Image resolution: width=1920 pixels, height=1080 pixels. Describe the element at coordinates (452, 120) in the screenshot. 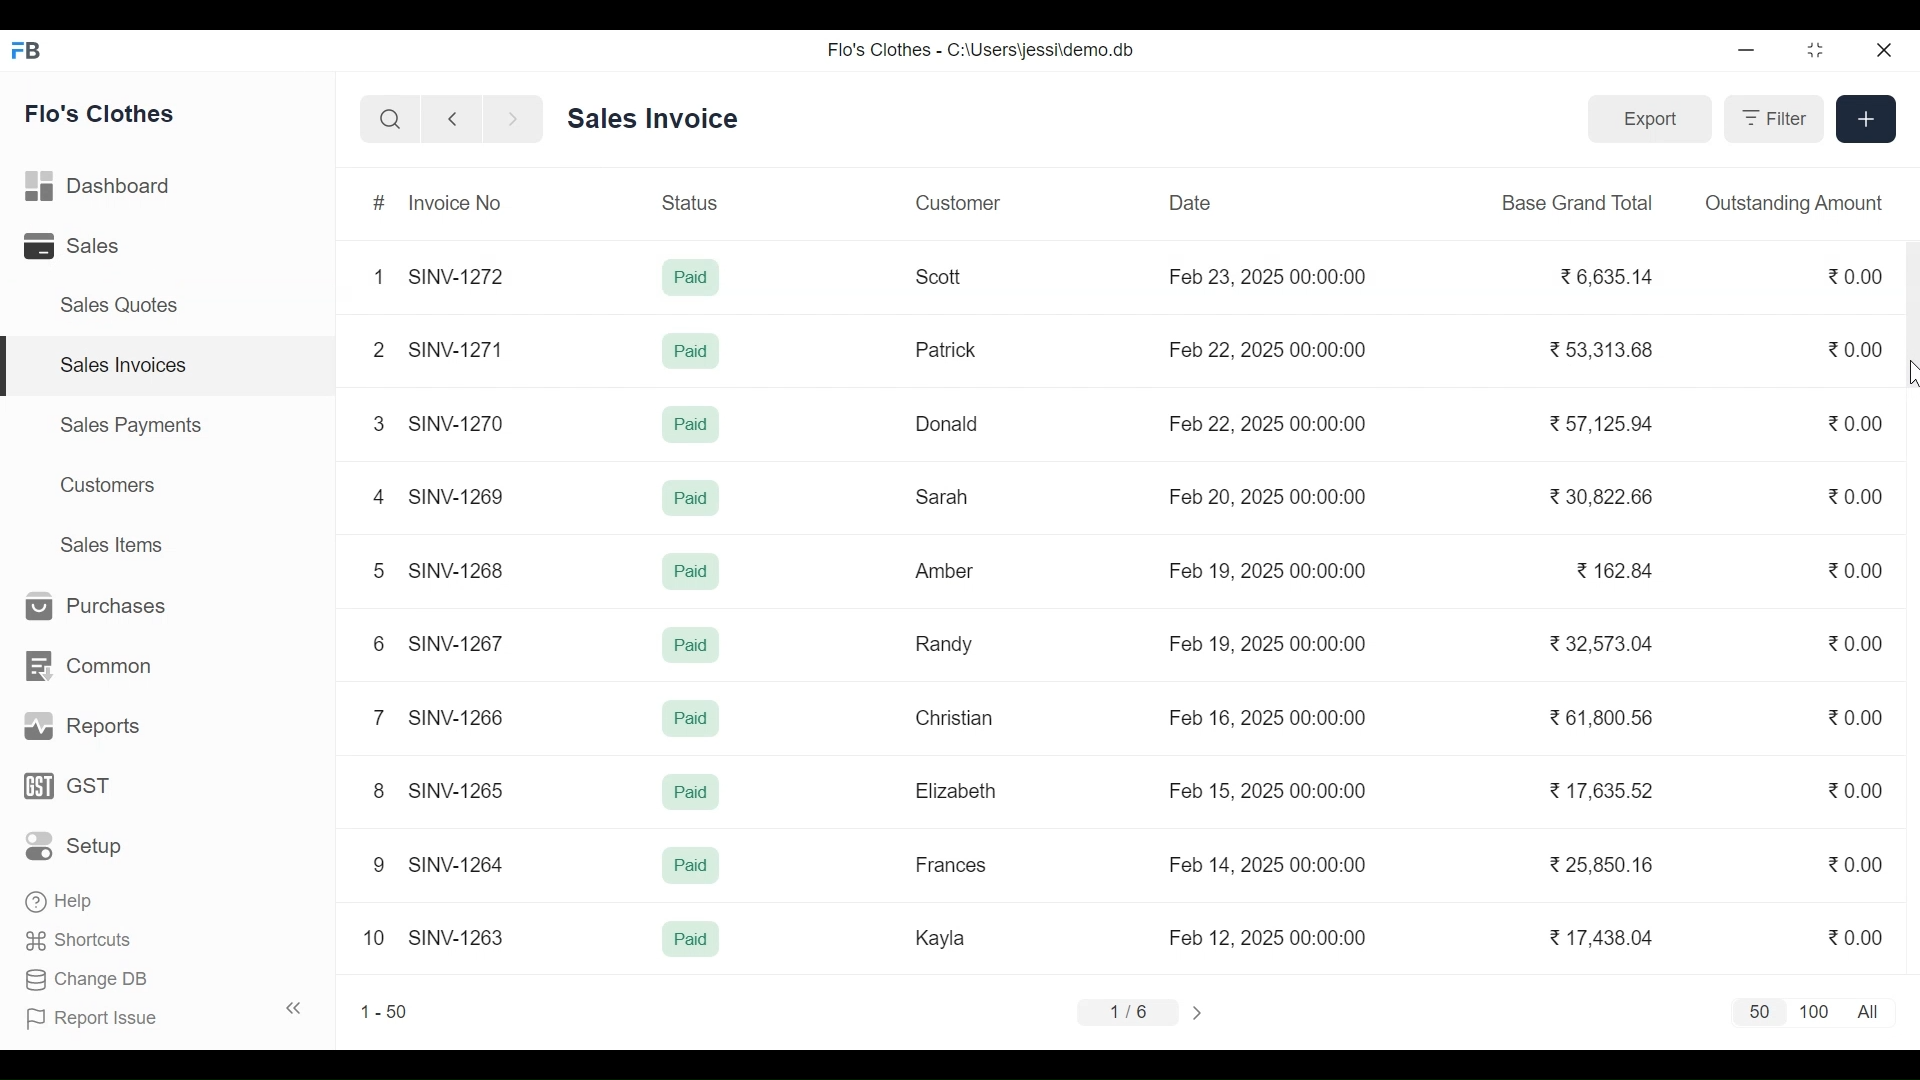

I see `Go Back` at that location.